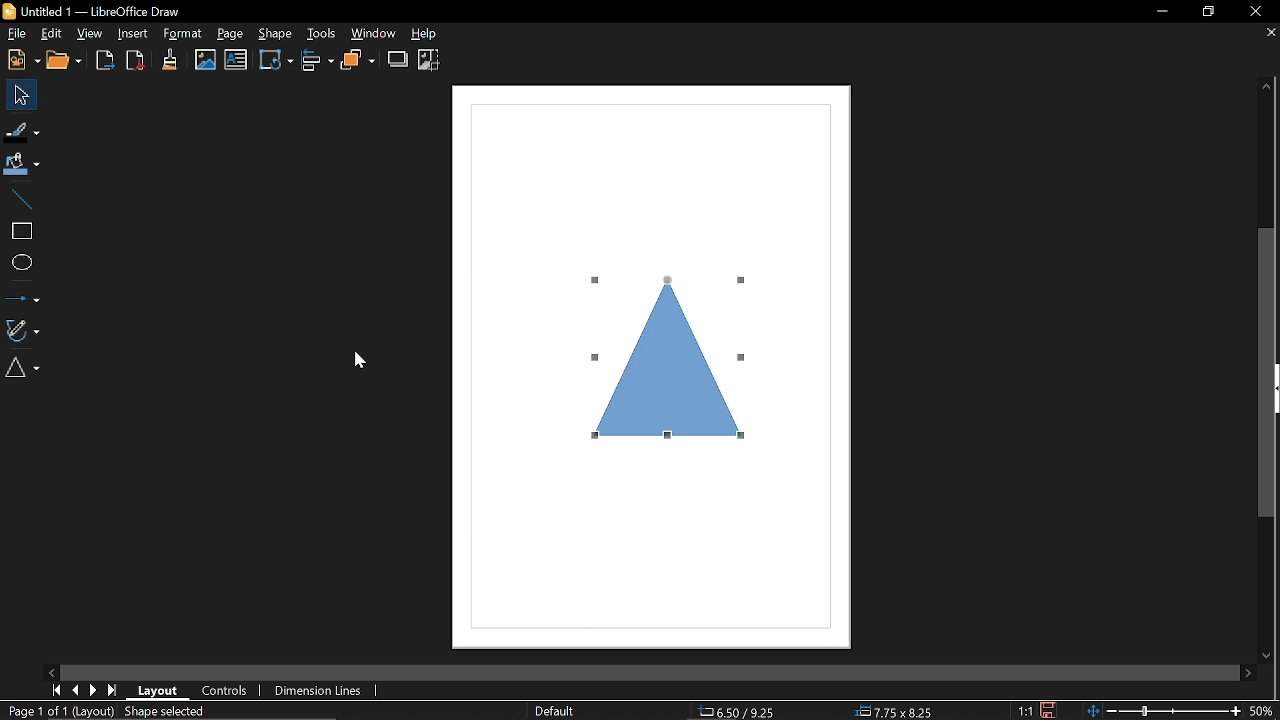 Image resolution: width=1280 pixels, height=720 pixels. What do you see at coordinates (58, 711) in the screenshot?
I see `Current page` at bounding box center [58, 711].